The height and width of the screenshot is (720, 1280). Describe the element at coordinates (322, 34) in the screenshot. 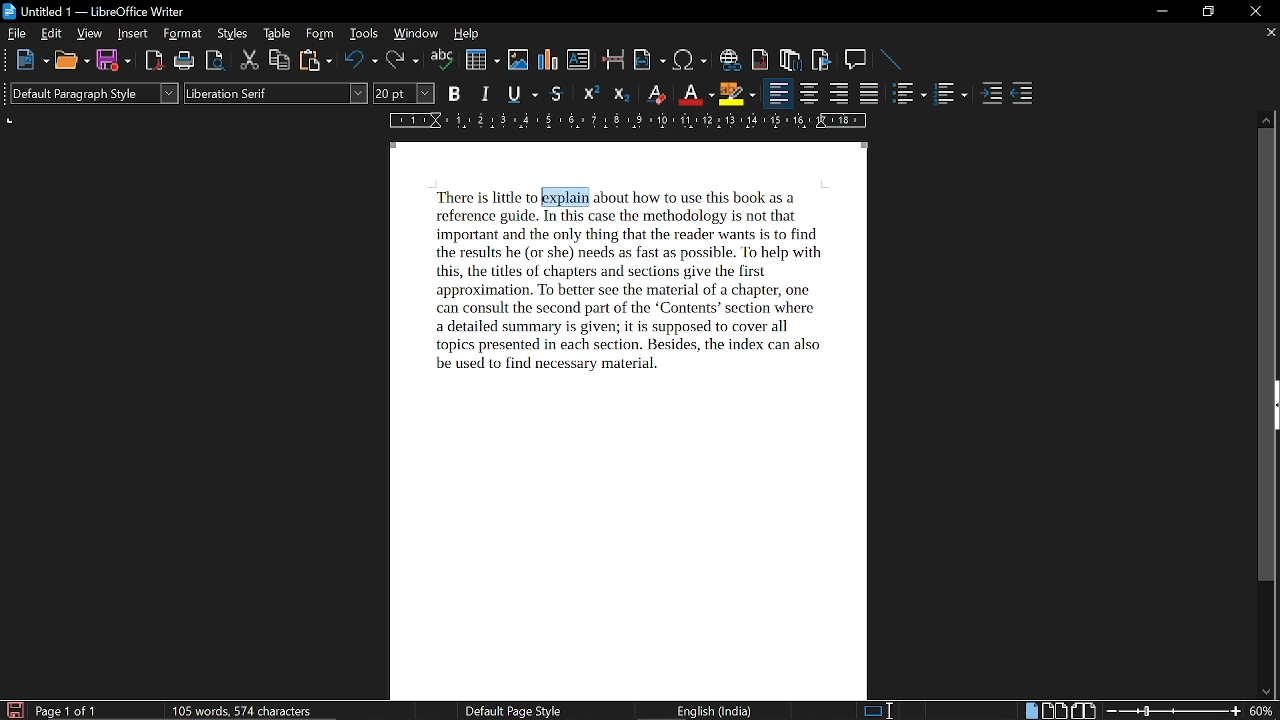

I see `form` at that location.